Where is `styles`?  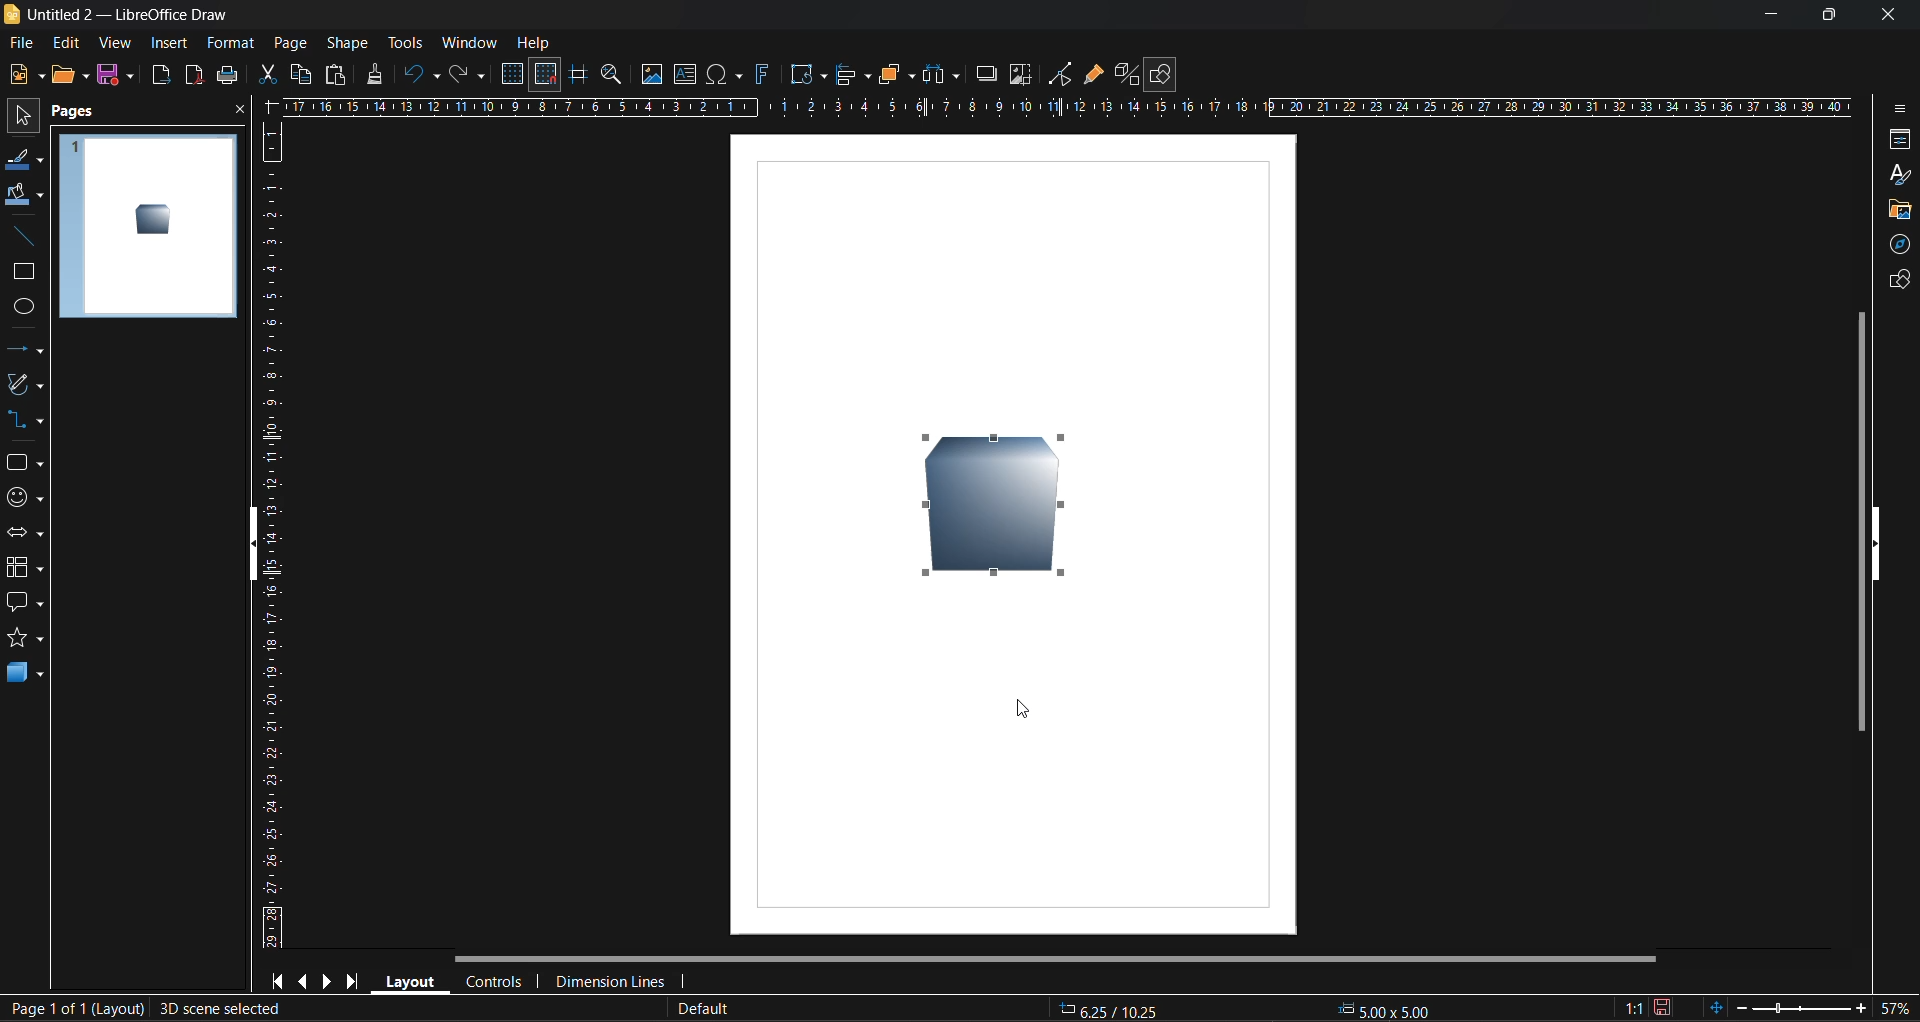
styles is located at coordinates (1897, 174).